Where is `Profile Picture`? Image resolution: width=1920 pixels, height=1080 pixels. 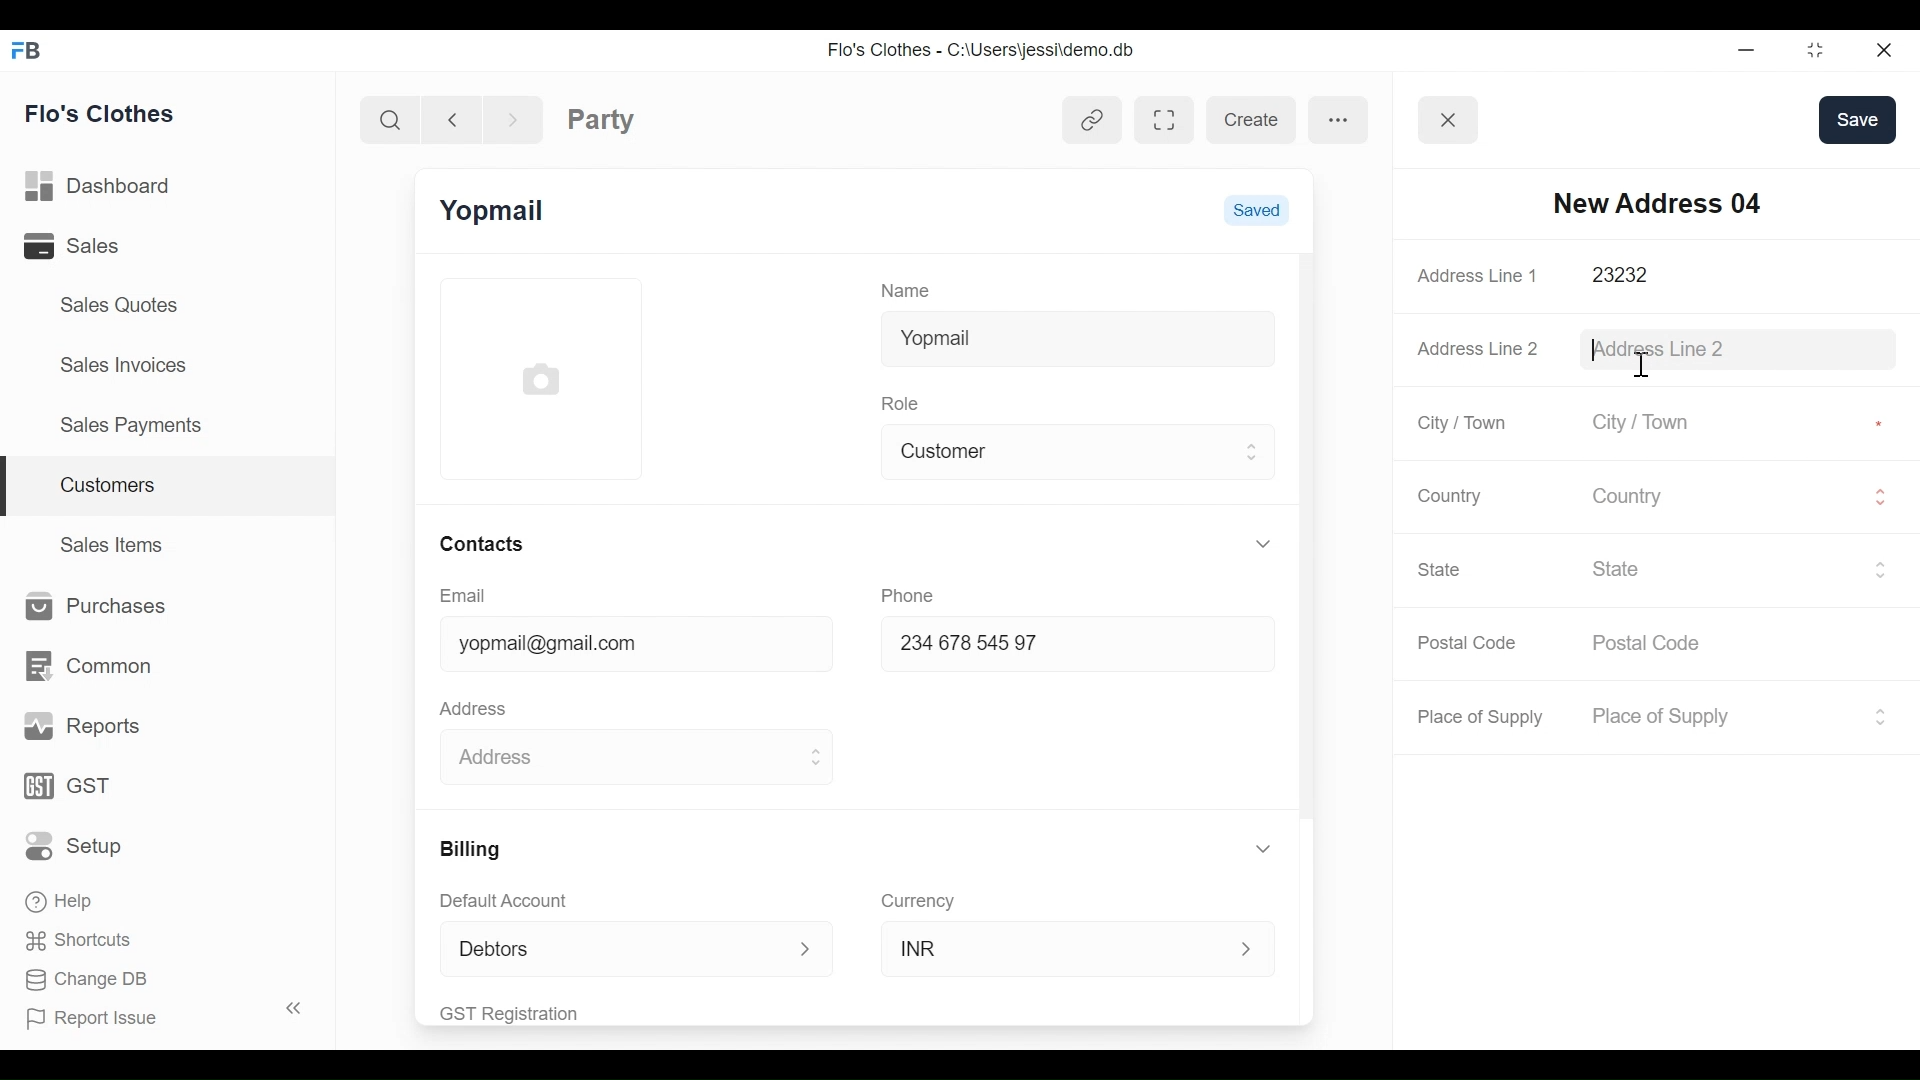
Profile Picture is located at coordinates (544, 377).